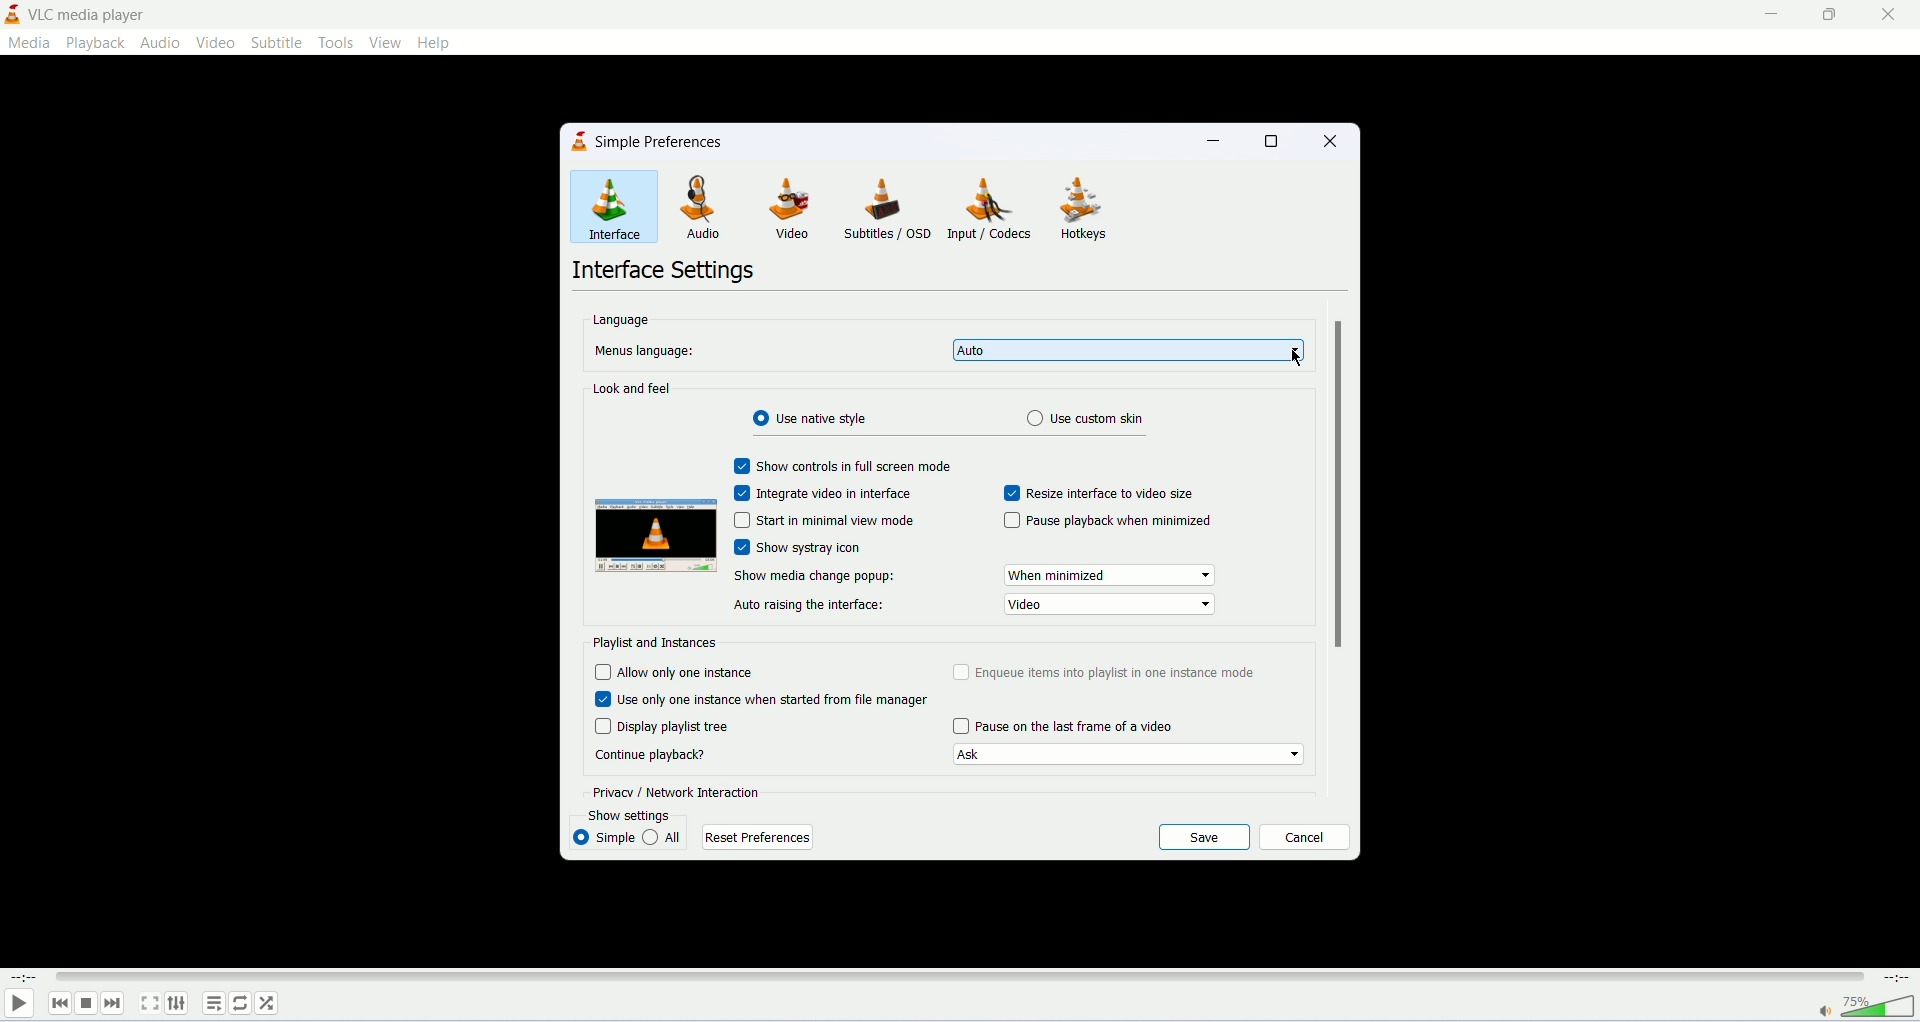  Describe the element at coordinates (26, 977) in the screenshot. I see `elapsed` at that location.